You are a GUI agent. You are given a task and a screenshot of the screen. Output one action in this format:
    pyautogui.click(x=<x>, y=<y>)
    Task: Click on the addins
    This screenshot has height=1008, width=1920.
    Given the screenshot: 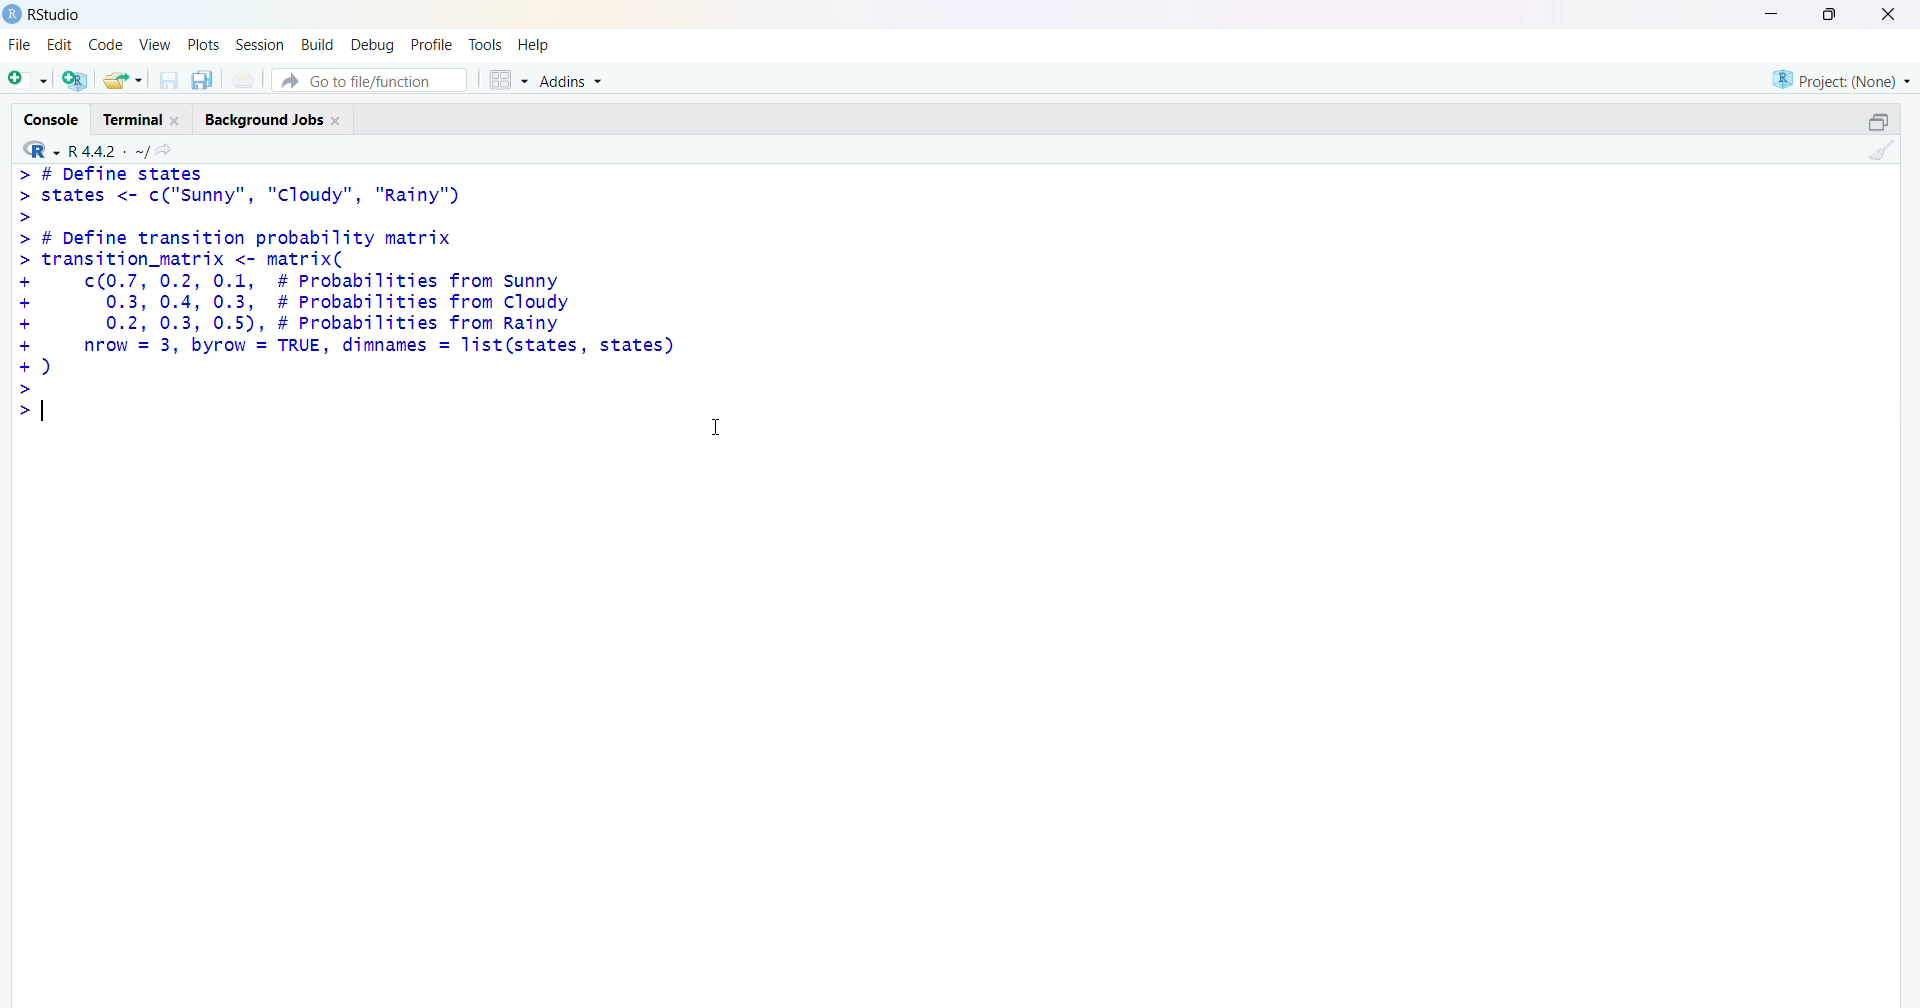 What is the action you would take?
    pyautogui.click(x=575, y=81)
    